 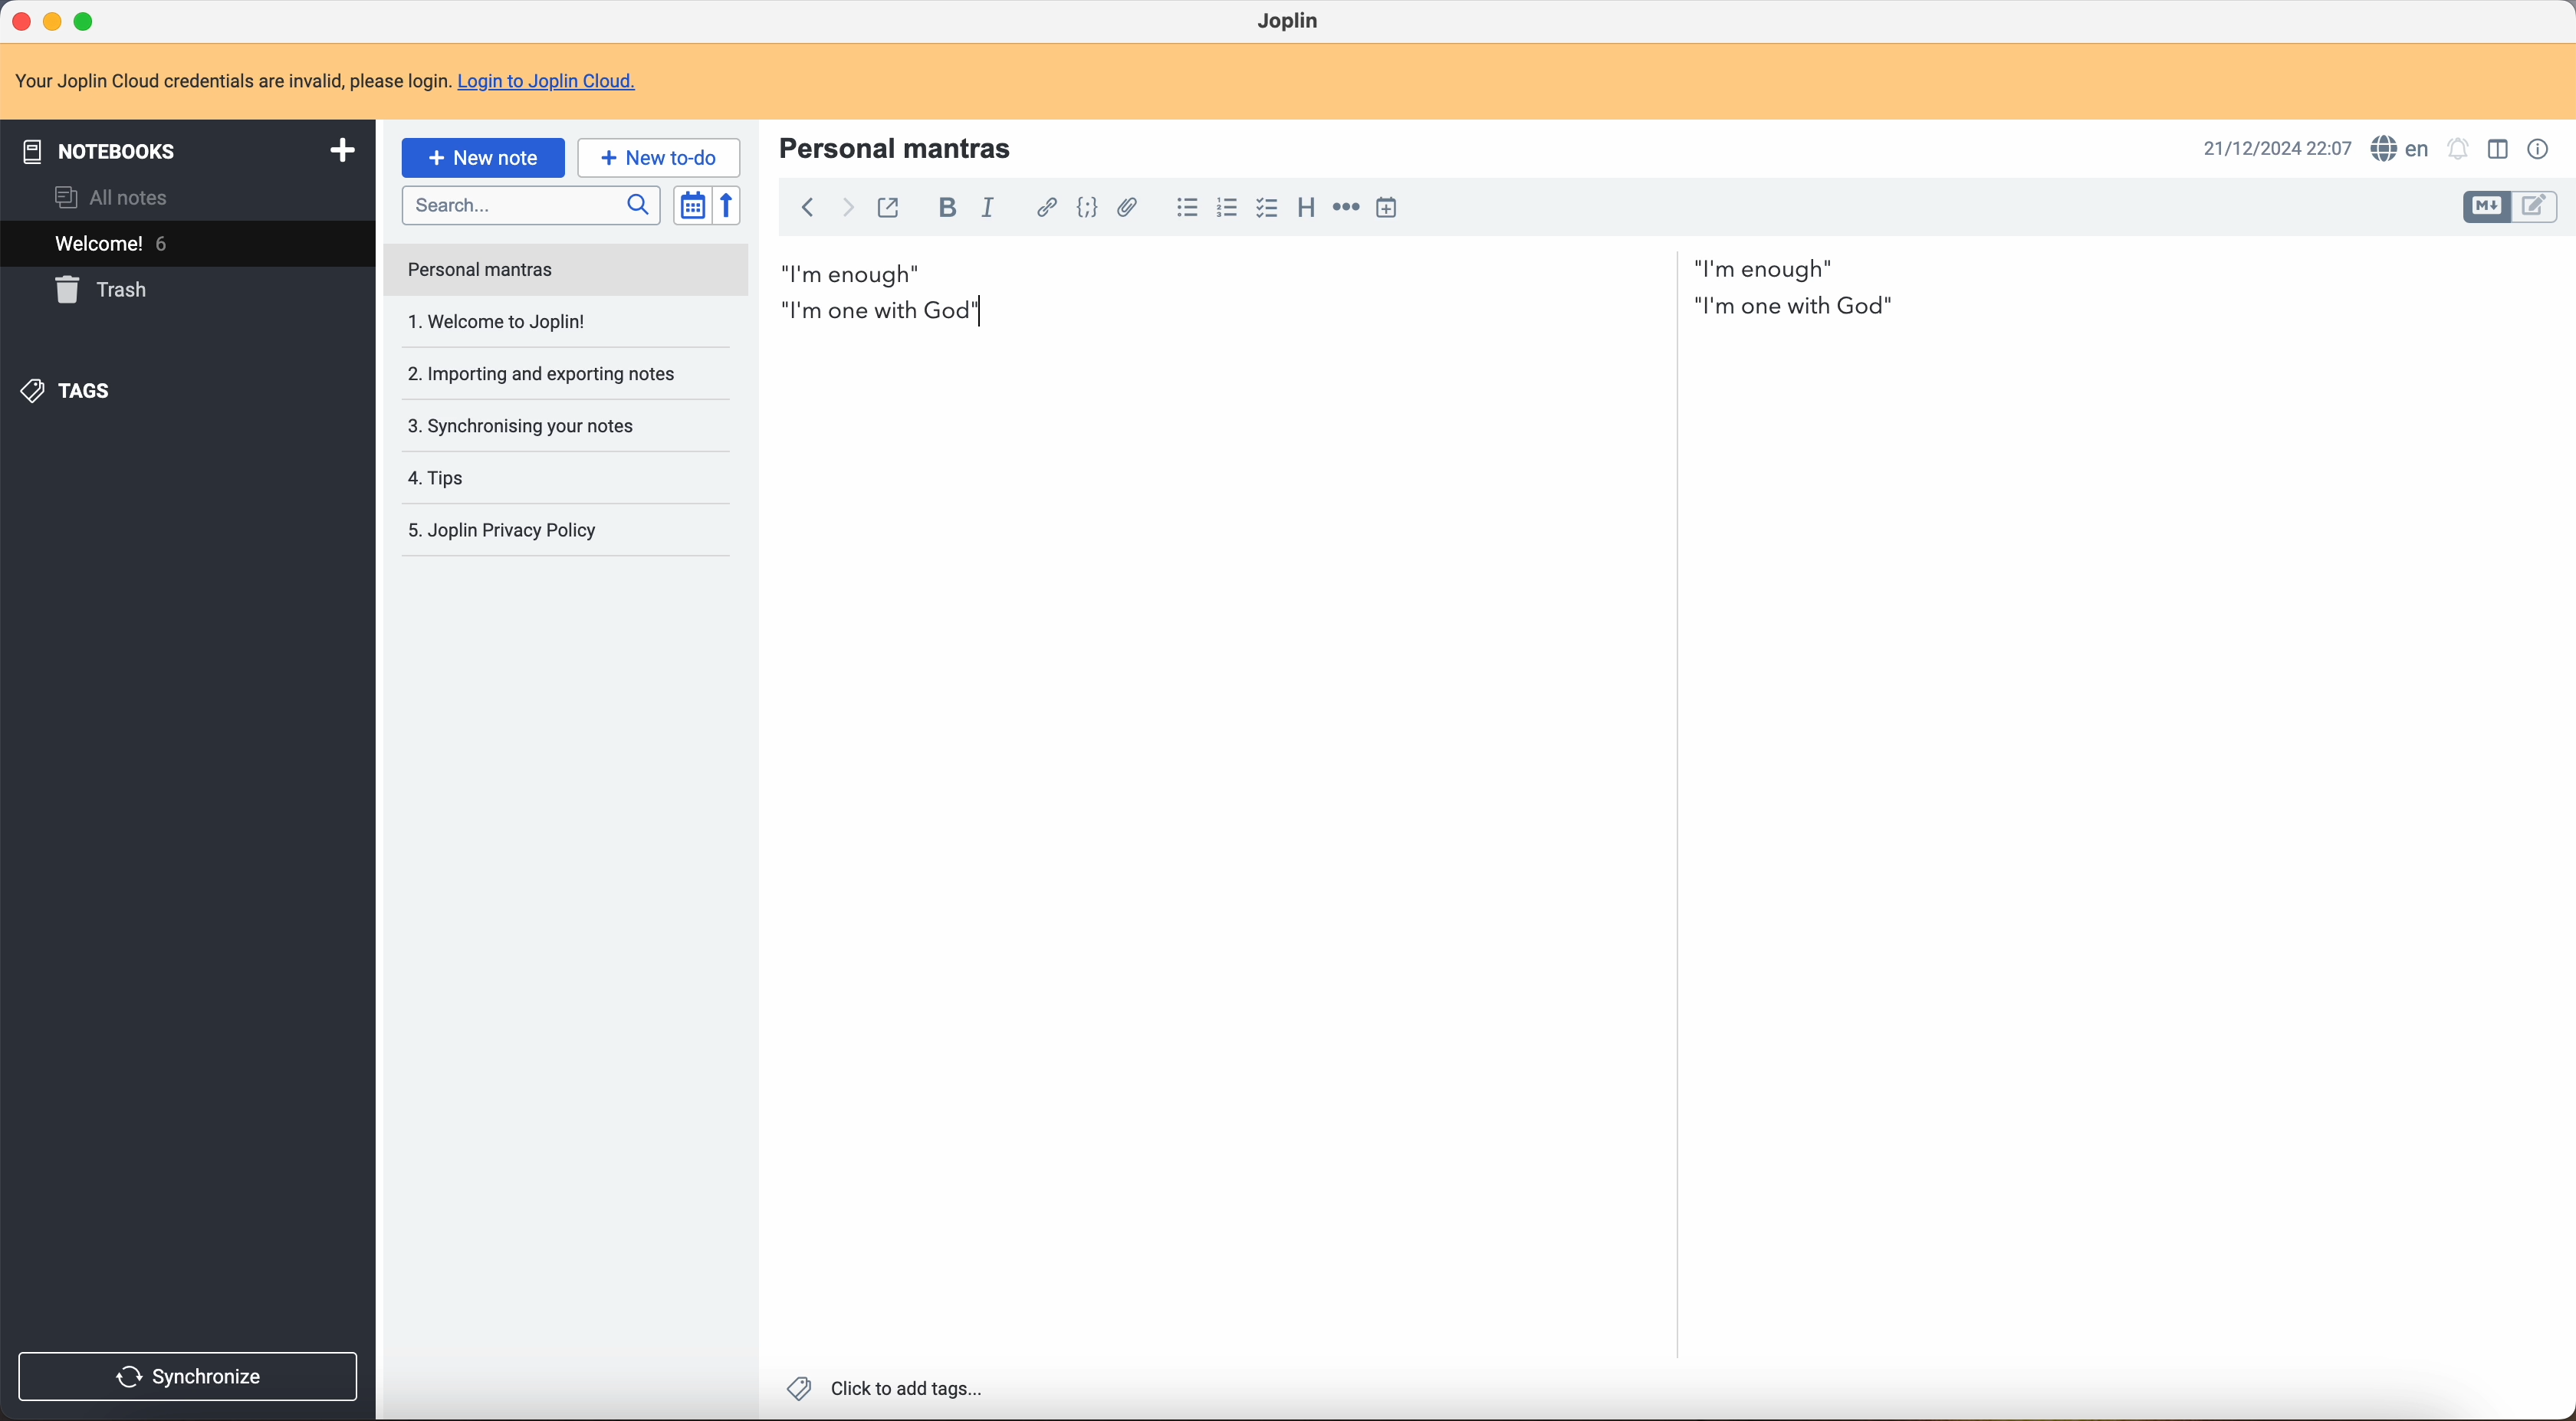 What do you see at coordinates (848, 209) in the screenshot?
I see `foward` at bounding box center [848, 209].